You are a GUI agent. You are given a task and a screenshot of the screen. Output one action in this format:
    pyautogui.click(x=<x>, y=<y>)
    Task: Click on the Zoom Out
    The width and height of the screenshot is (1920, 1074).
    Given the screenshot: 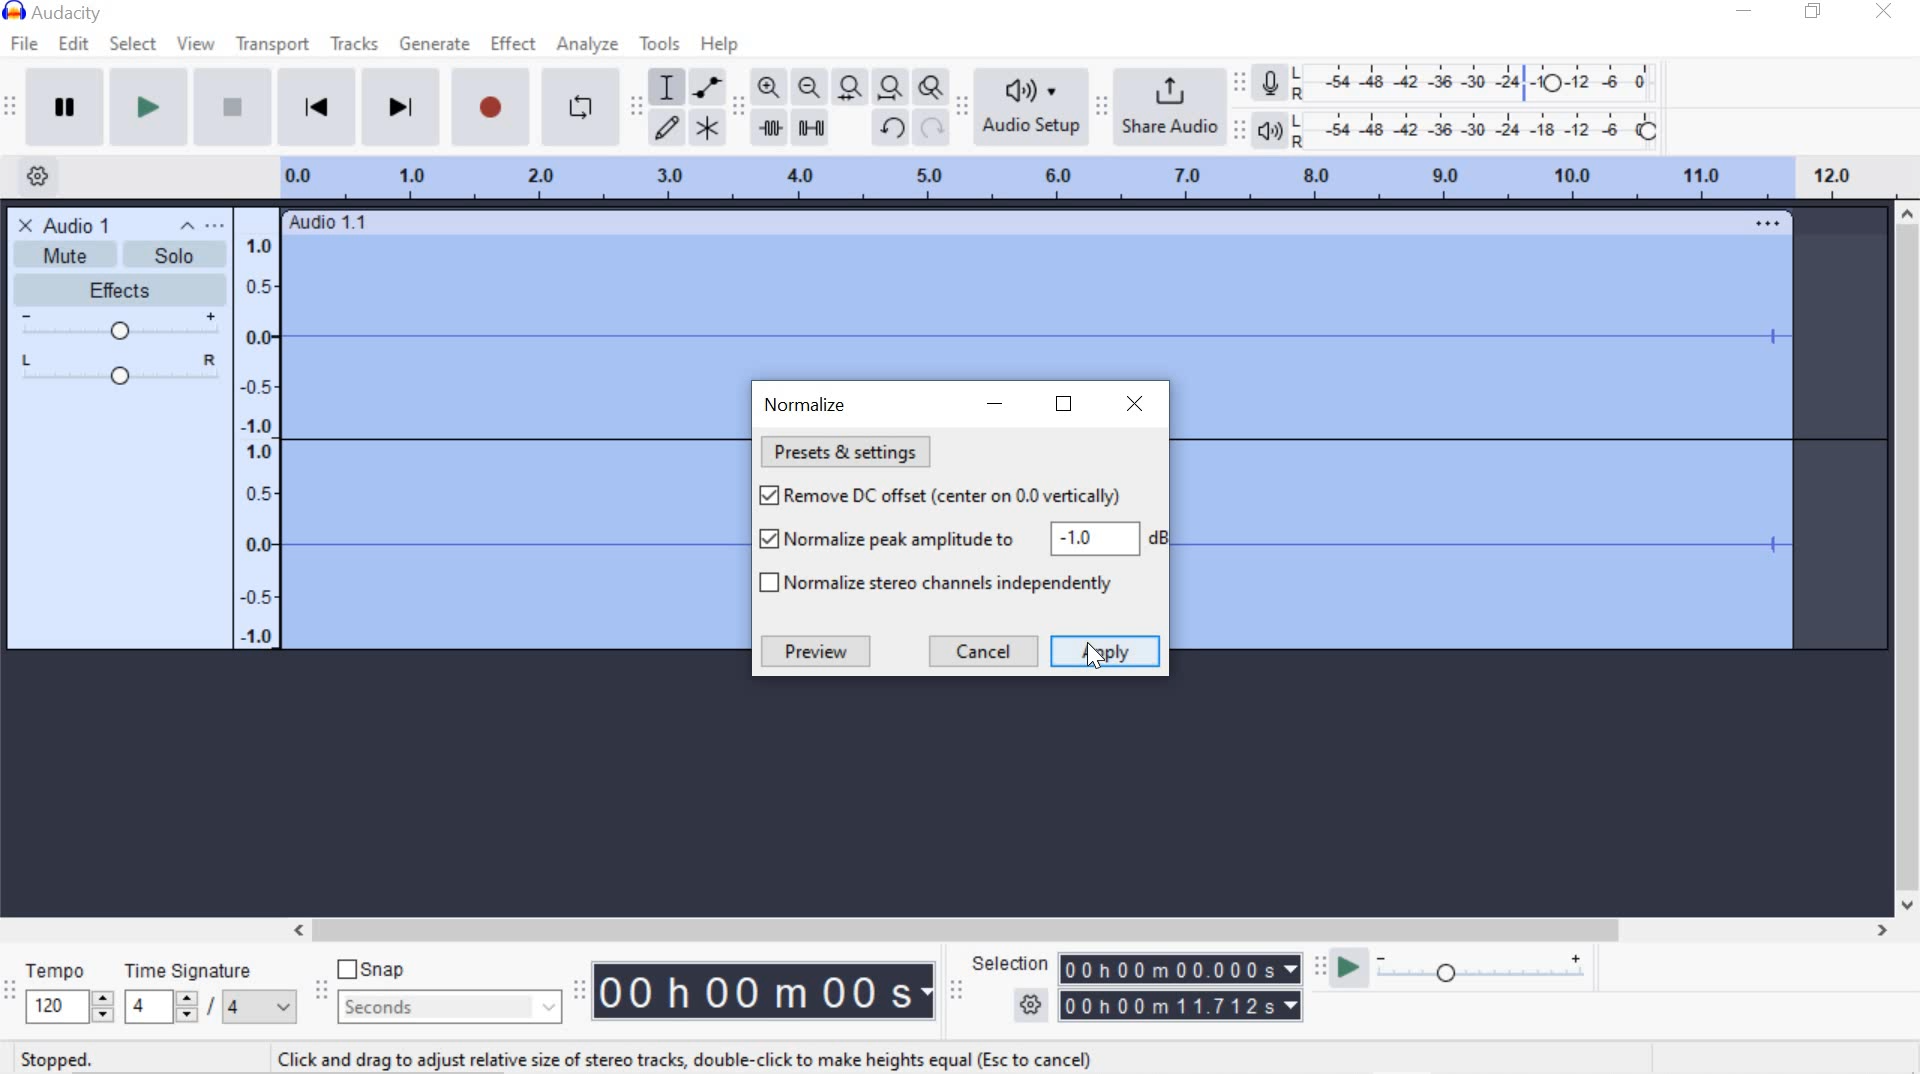 What is the action you would take?
    pyautogui.click(x=811, y=88)
    